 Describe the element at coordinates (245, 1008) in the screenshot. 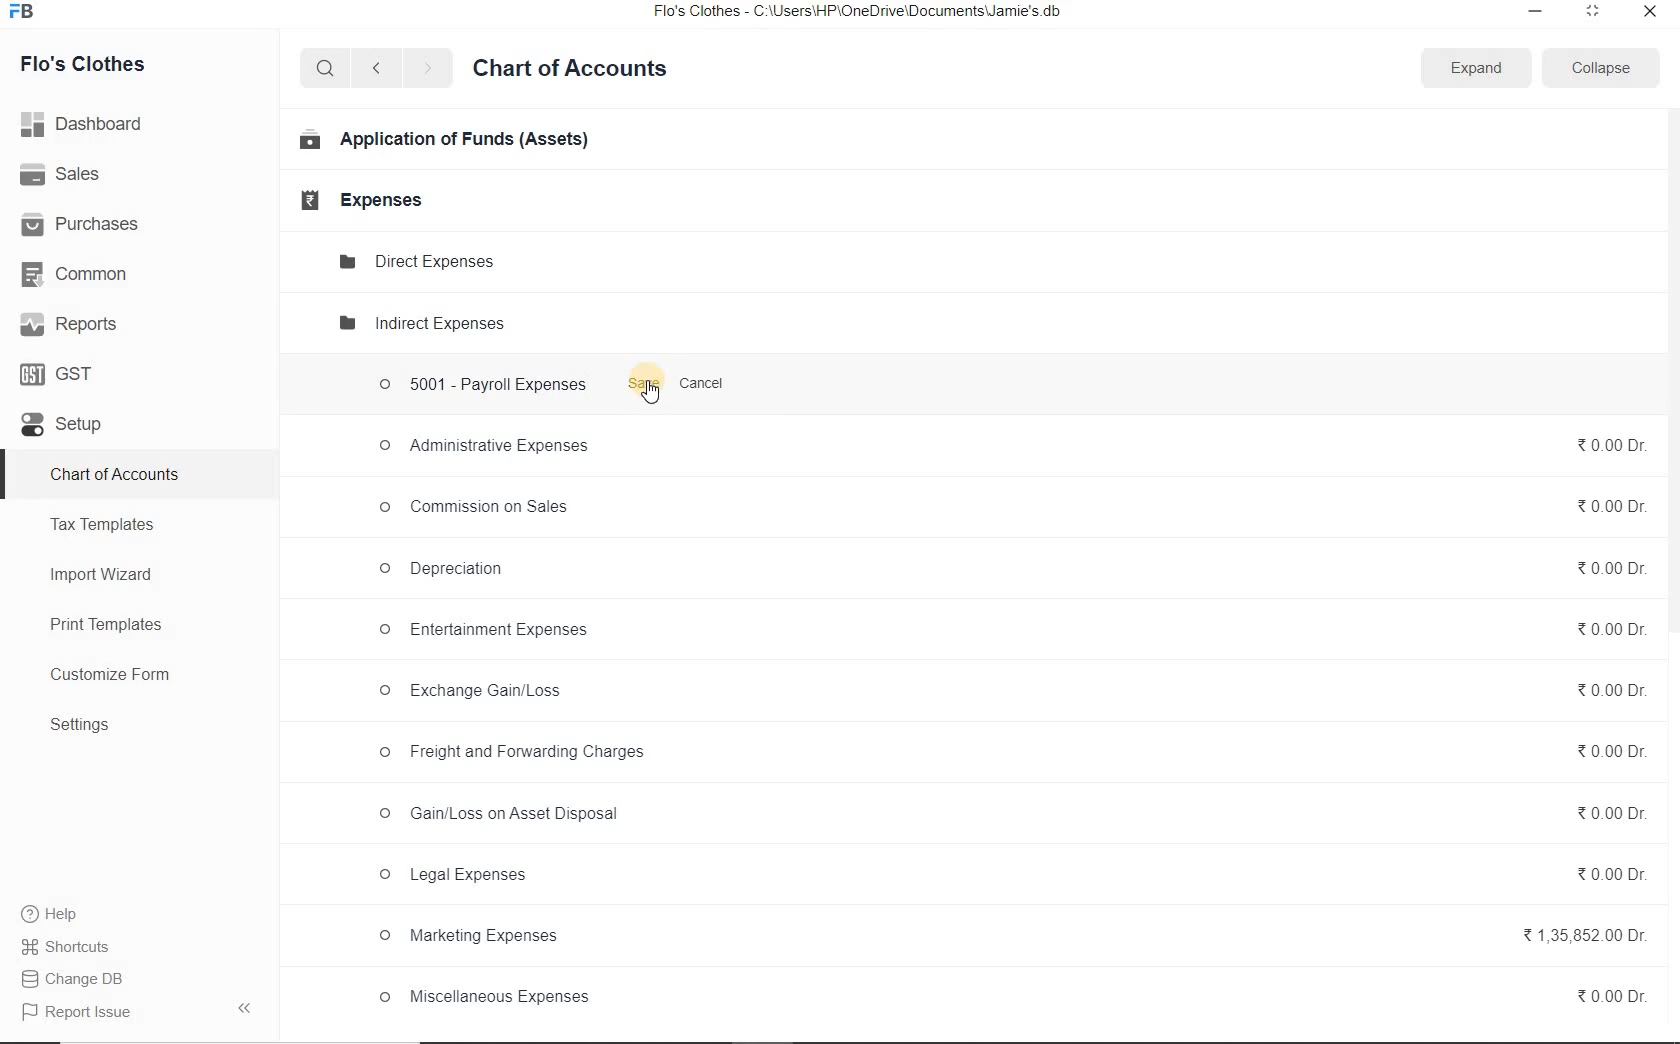

I see `hide` at that location.